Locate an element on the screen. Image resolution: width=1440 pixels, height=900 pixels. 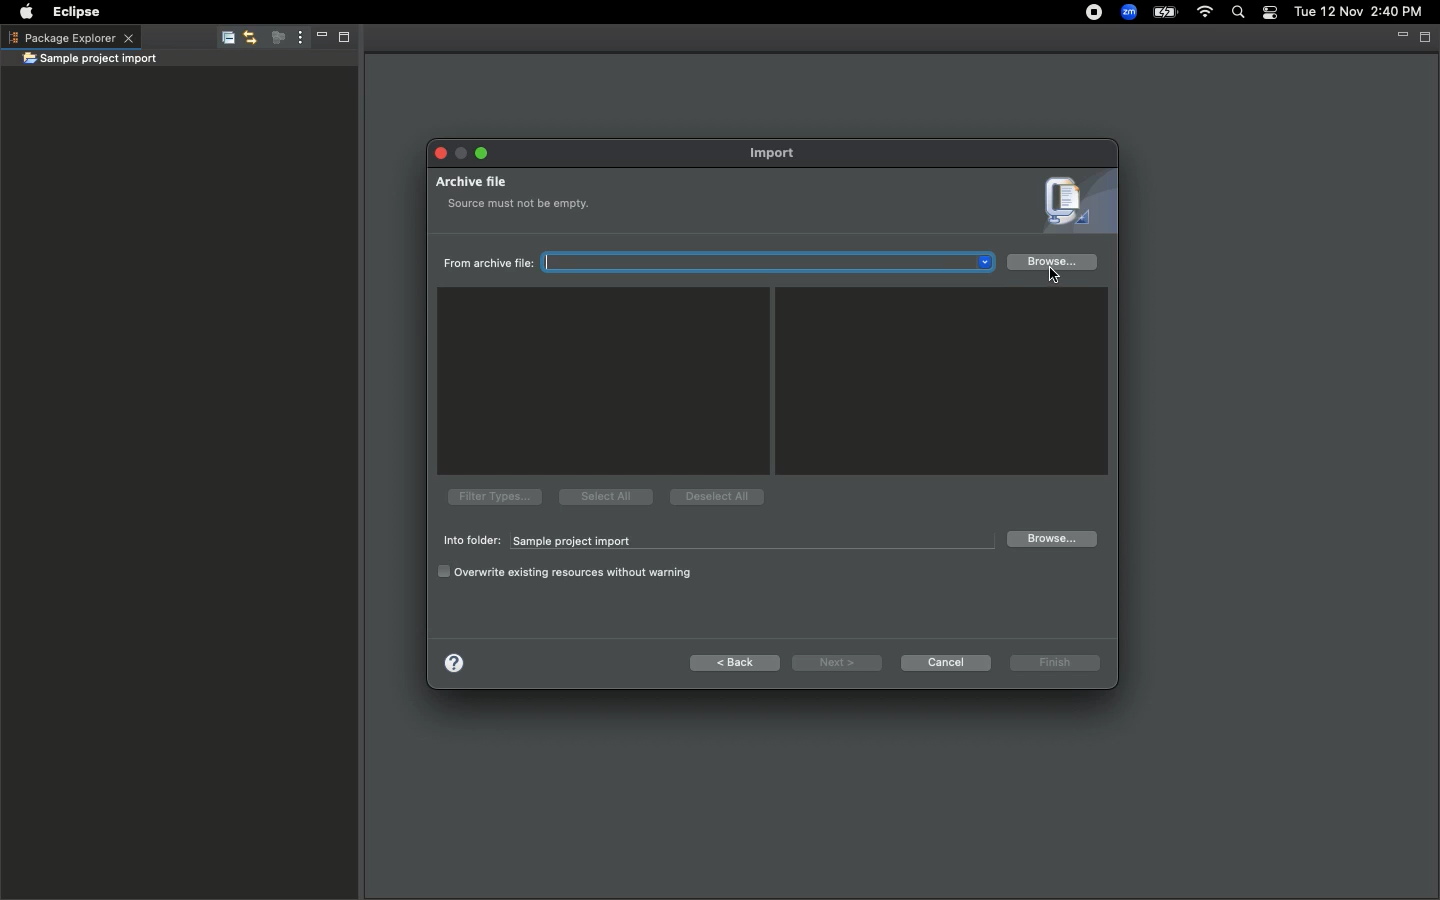
Apple logo is located at coordinates (26, 10).